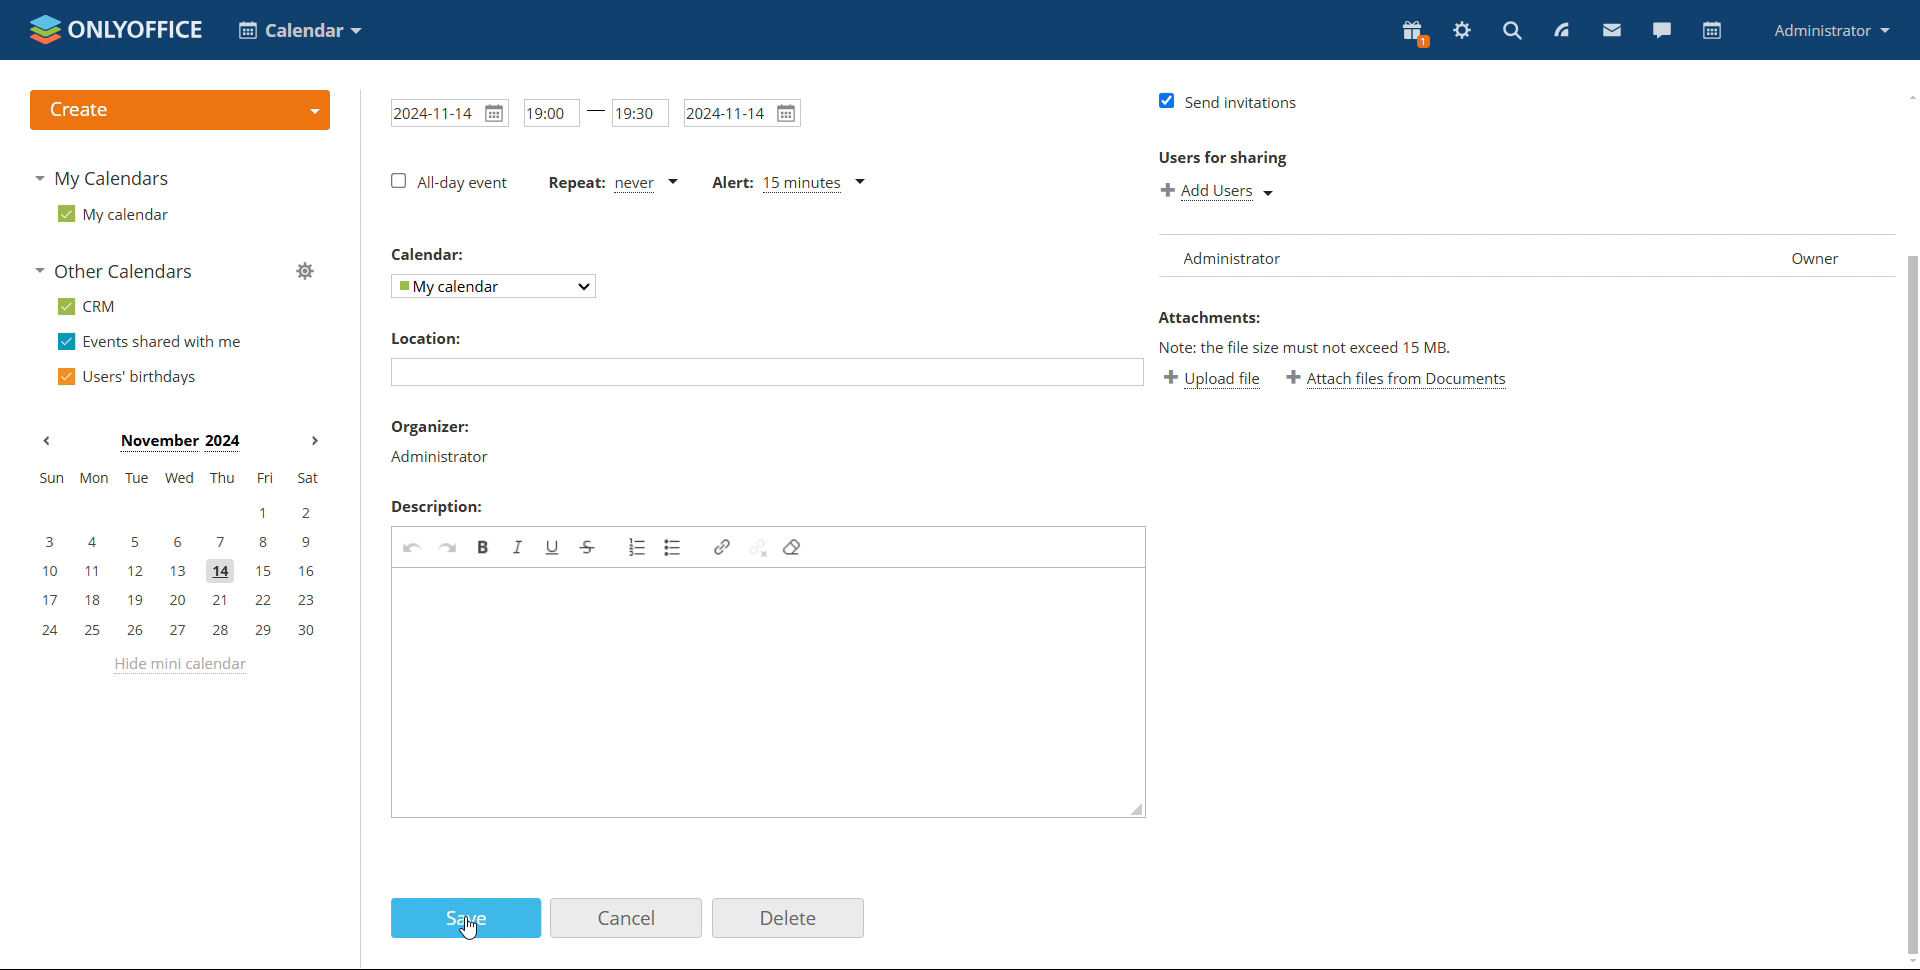 Image resolution: width=1920 pixels, height=970 pixels. I want to click on calendar, so click(449, 112).